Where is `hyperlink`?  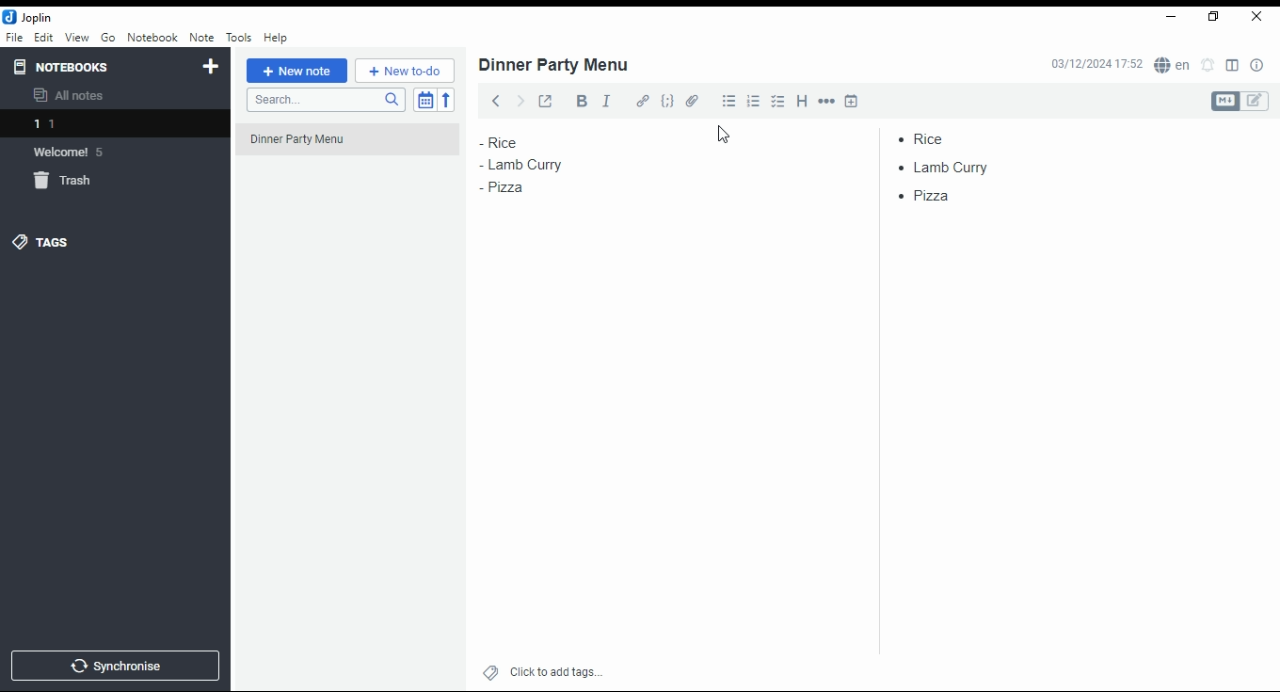
hyperlink is located at coordinates (639, 102).